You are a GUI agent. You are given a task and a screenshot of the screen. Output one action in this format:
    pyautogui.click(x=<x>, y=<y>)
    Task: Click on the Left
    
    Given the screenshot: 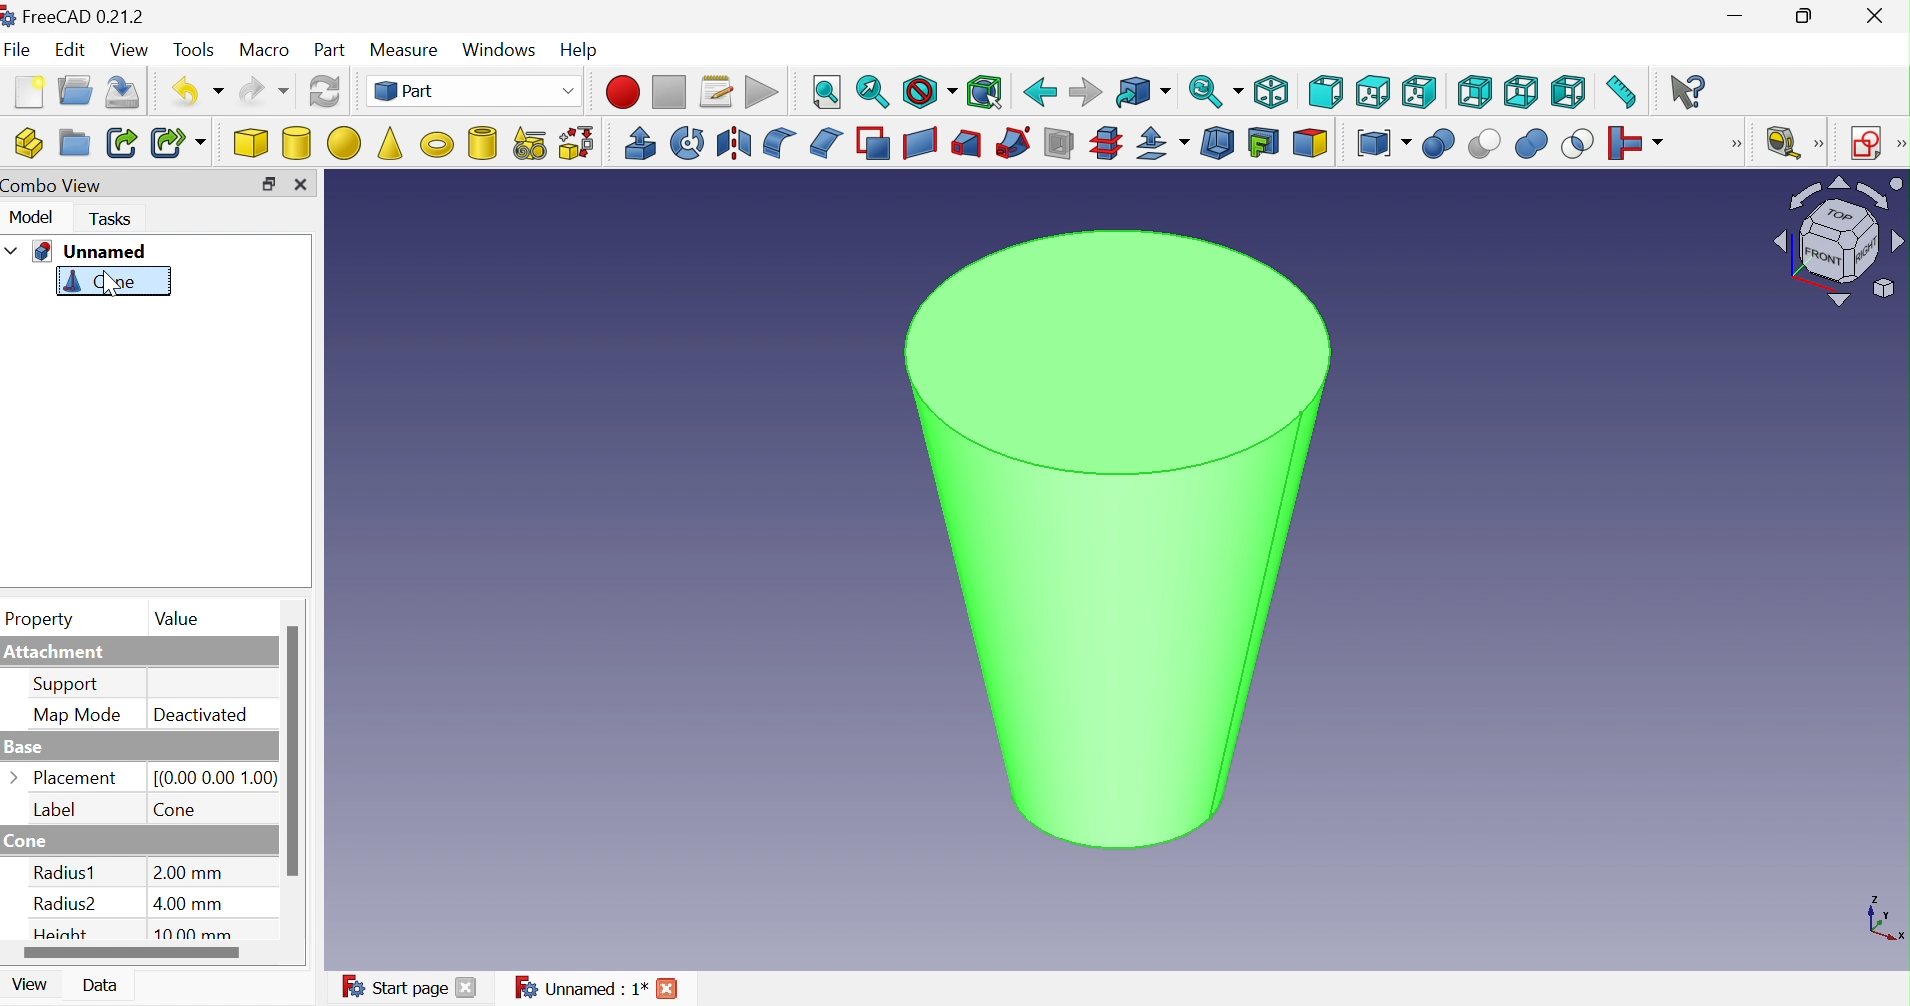 What is the action you would take?
    pyautogui.click(x=1569, y=96)
    